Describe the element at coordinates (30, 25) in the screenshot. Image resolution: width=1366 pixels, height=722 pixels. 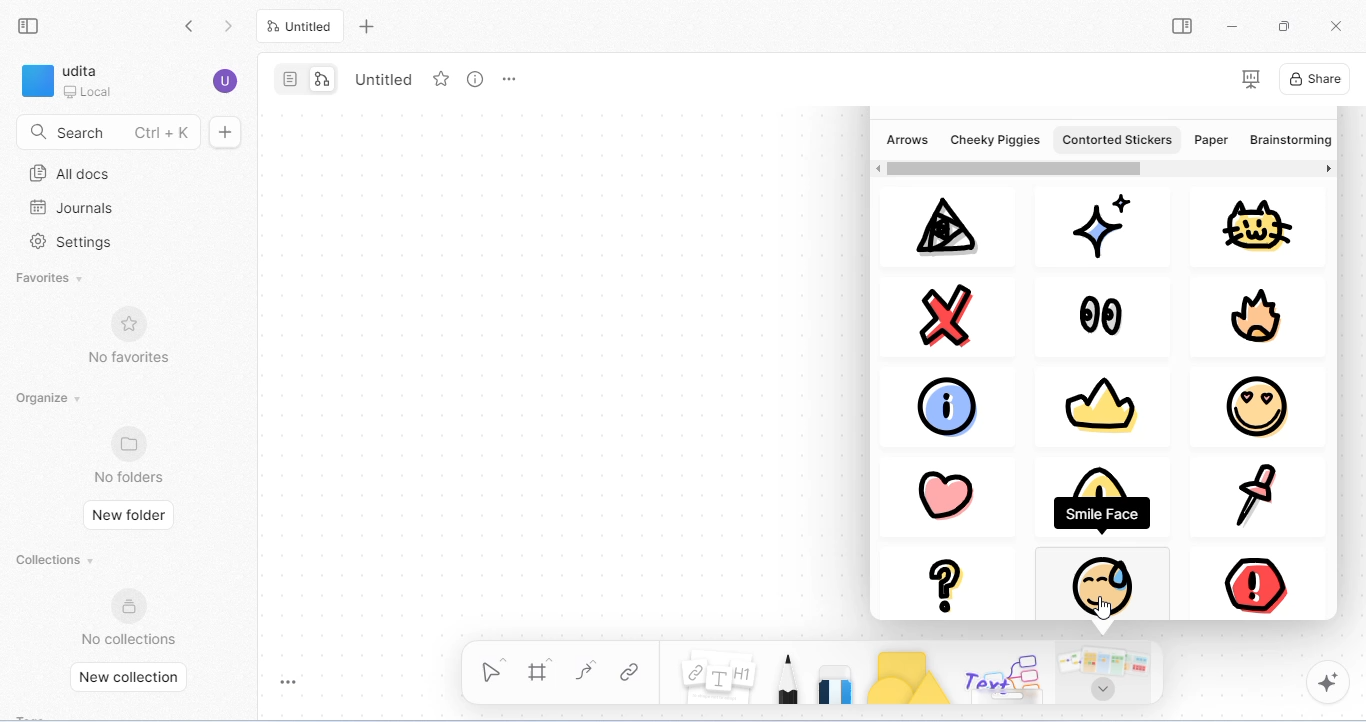
I see `collapse side bar` at that location.